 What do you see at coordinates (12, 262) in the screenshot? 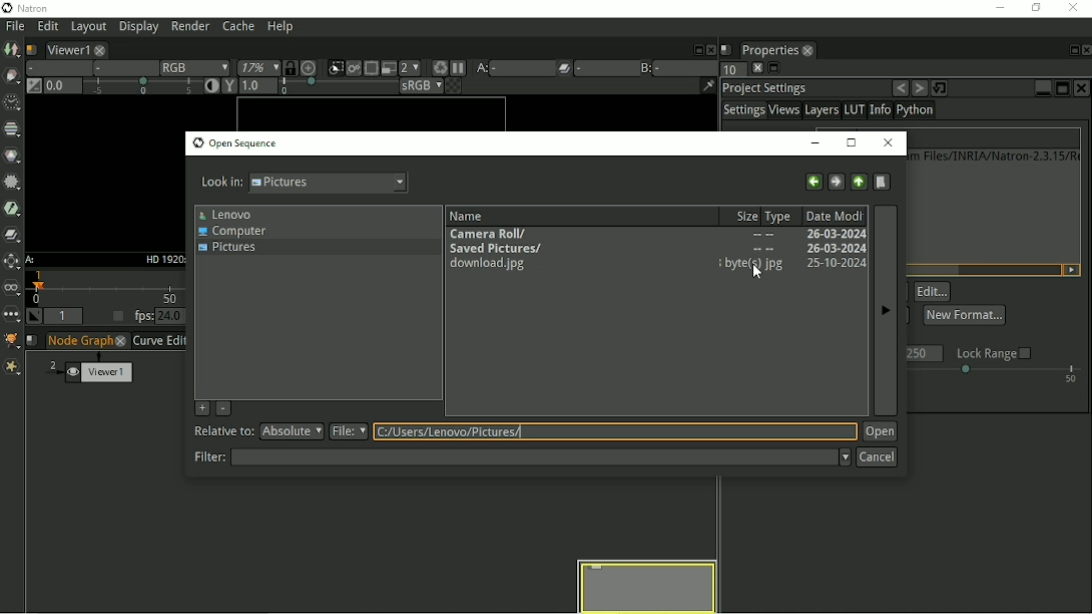
I see `Transform` at bounding box center [12, 262].